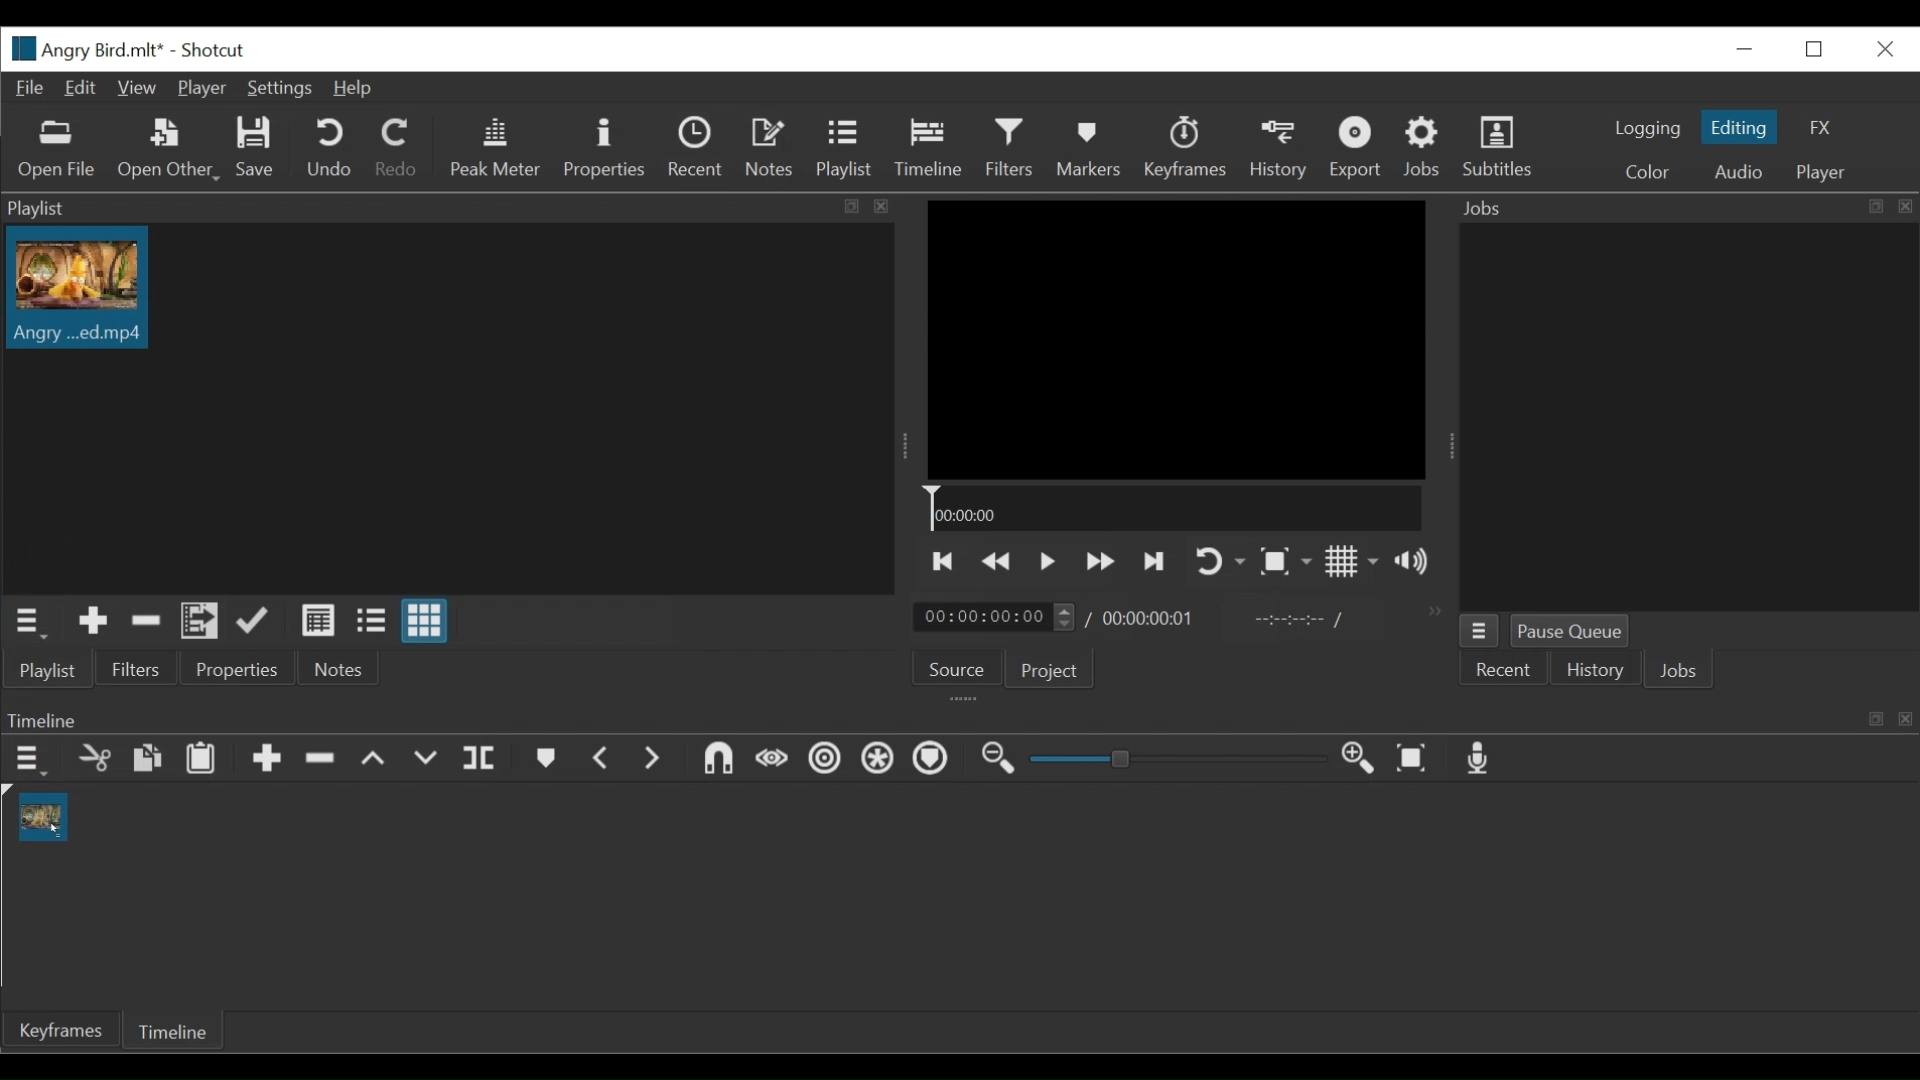  What do you see at coordinates (1355, 147) in the screenshot?
I see `Export` at bounding box center [1355, 147].